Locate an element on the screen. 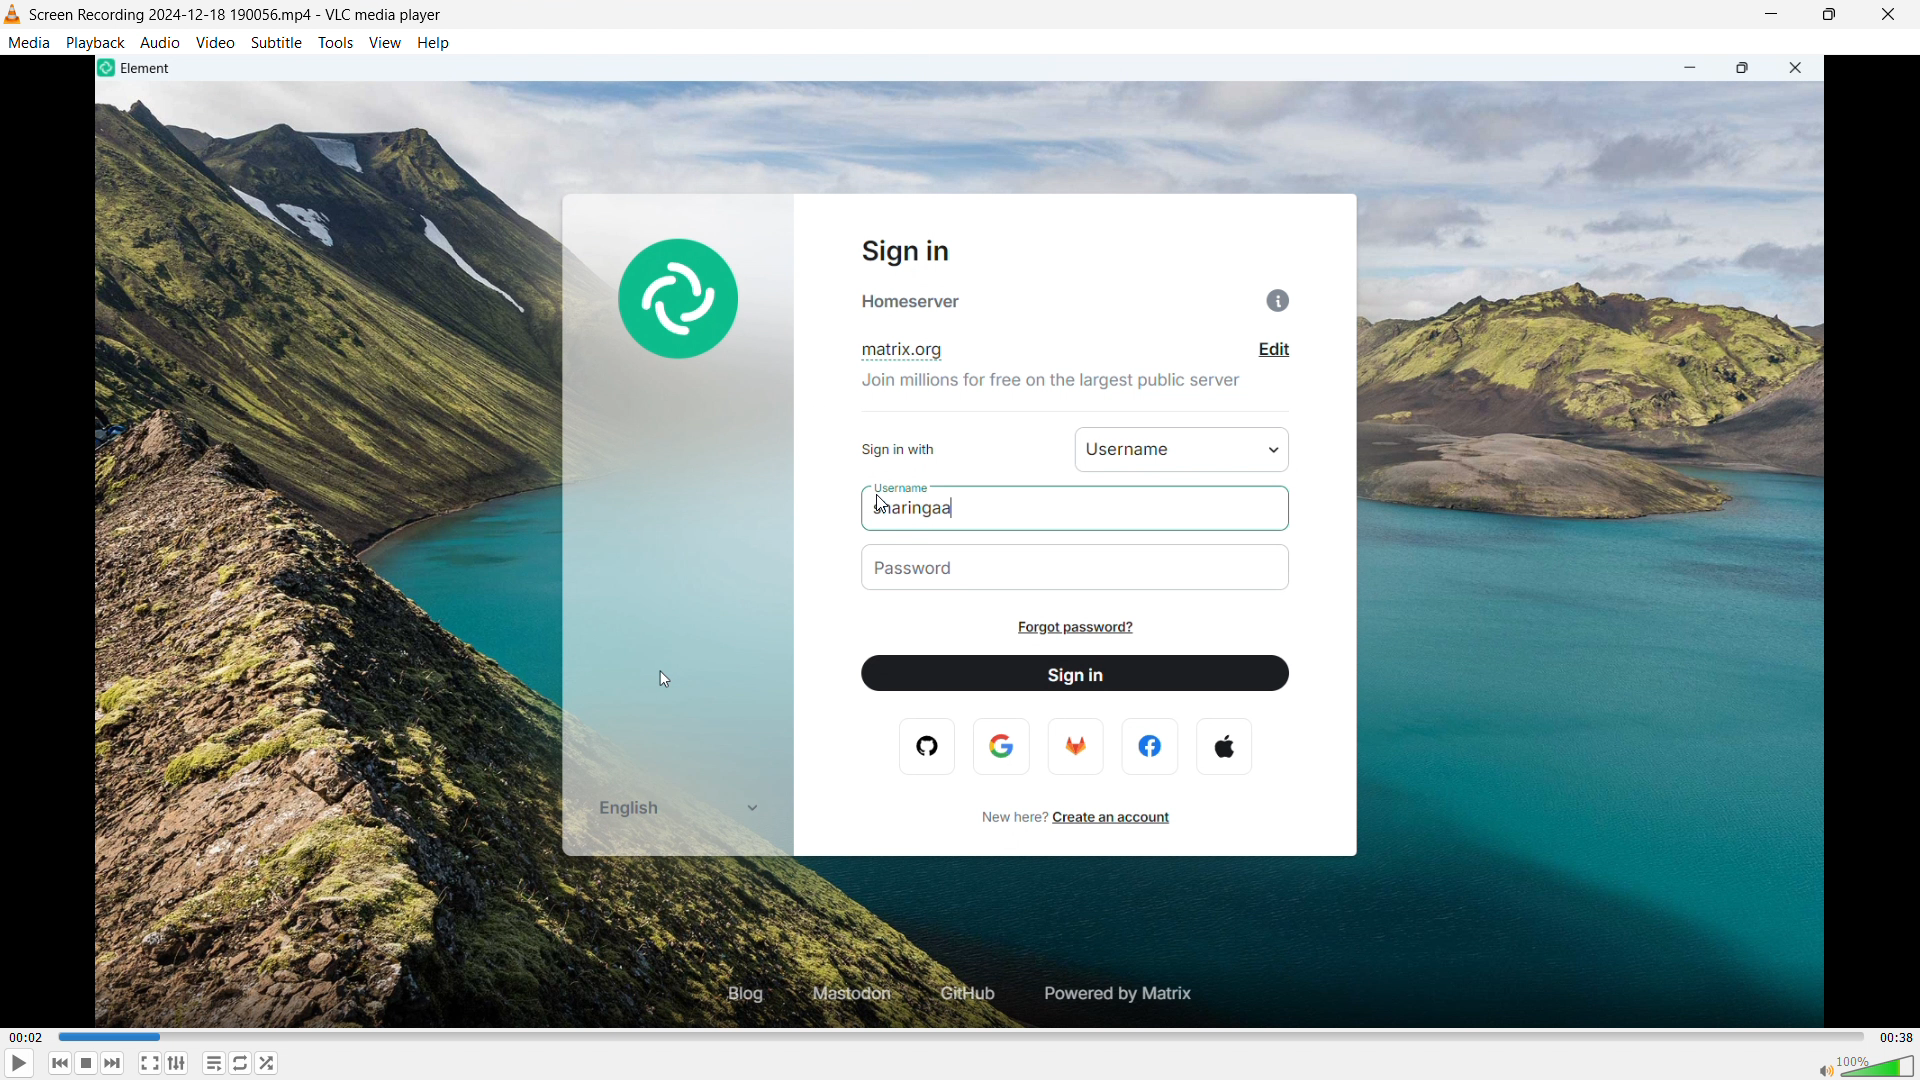 The height and width of the screenshot is (1080, 1920). close is located at coordinates (1789, 69).